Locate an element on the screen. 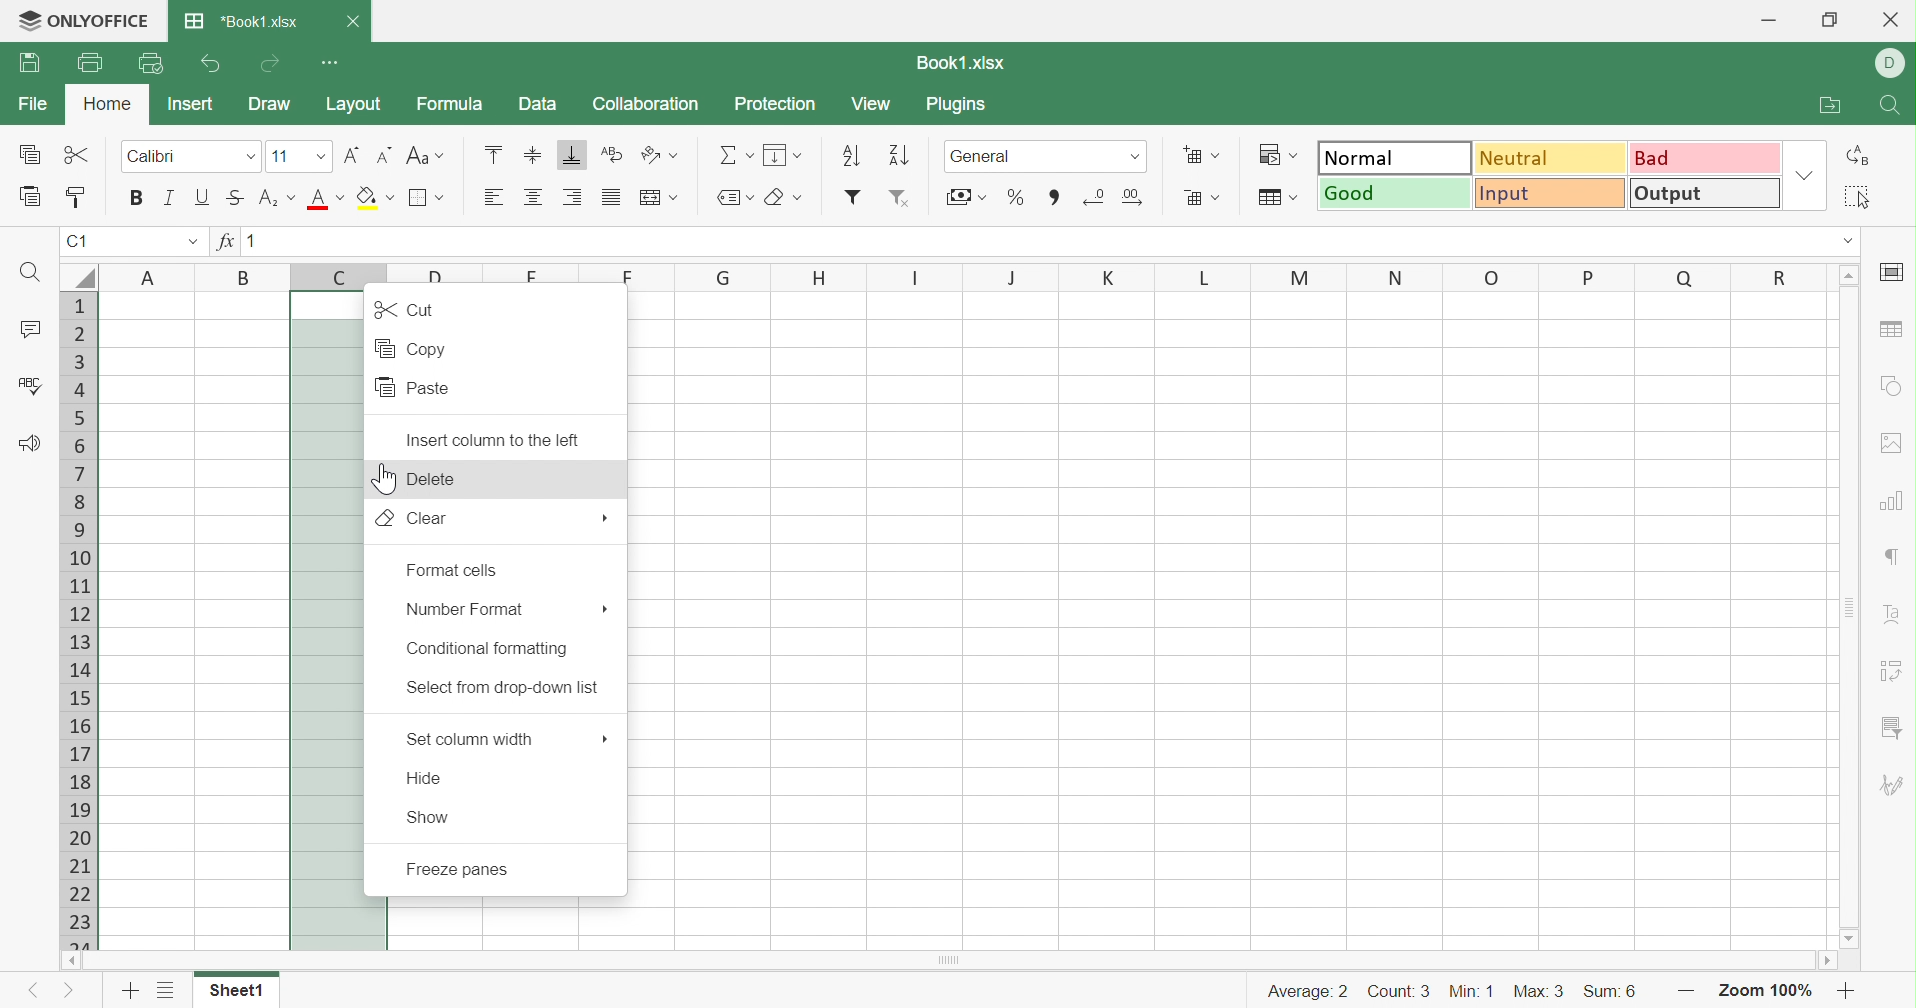 This screenshot has width=1916, height=1008. Decrement font size is located at coordinates (385, 153).